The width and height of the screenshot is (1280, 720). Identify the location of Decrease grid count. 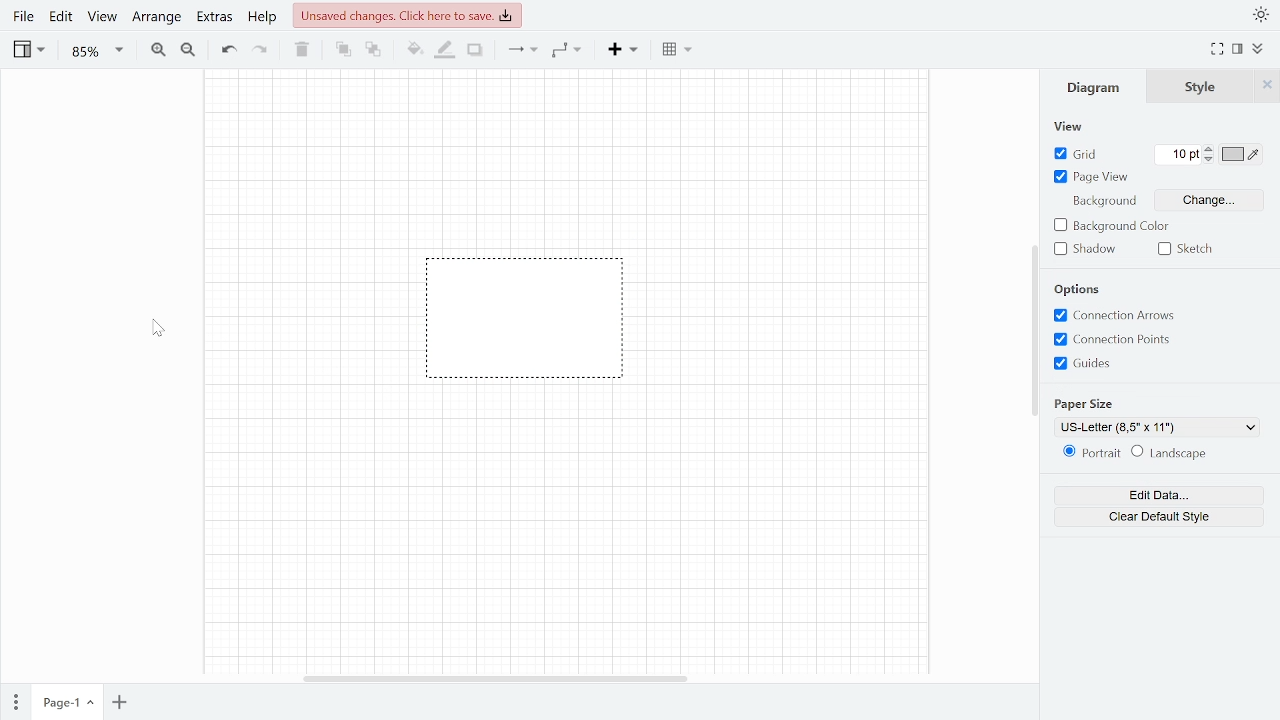
(1211, 161).